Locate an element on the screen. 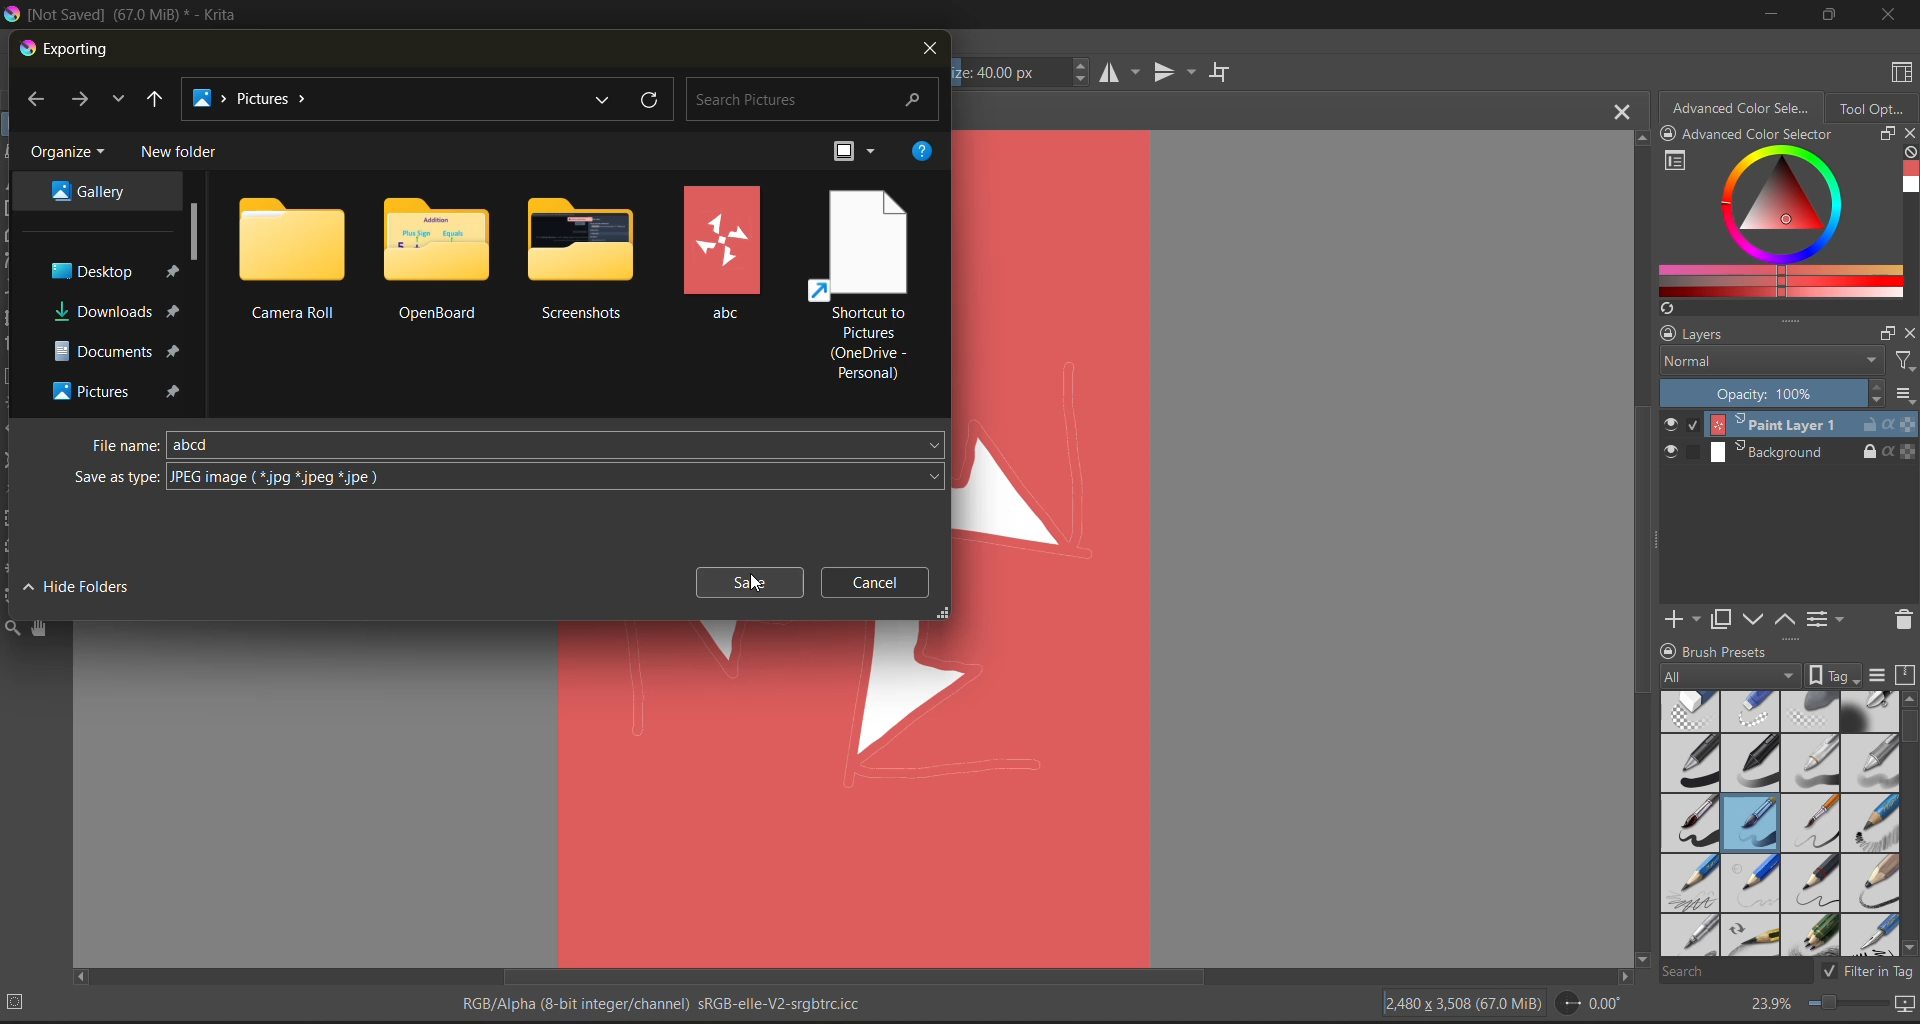 The width and height of the screenshot is (1920, 1024). Advanced color selector is located at coordinates (1784, 135).